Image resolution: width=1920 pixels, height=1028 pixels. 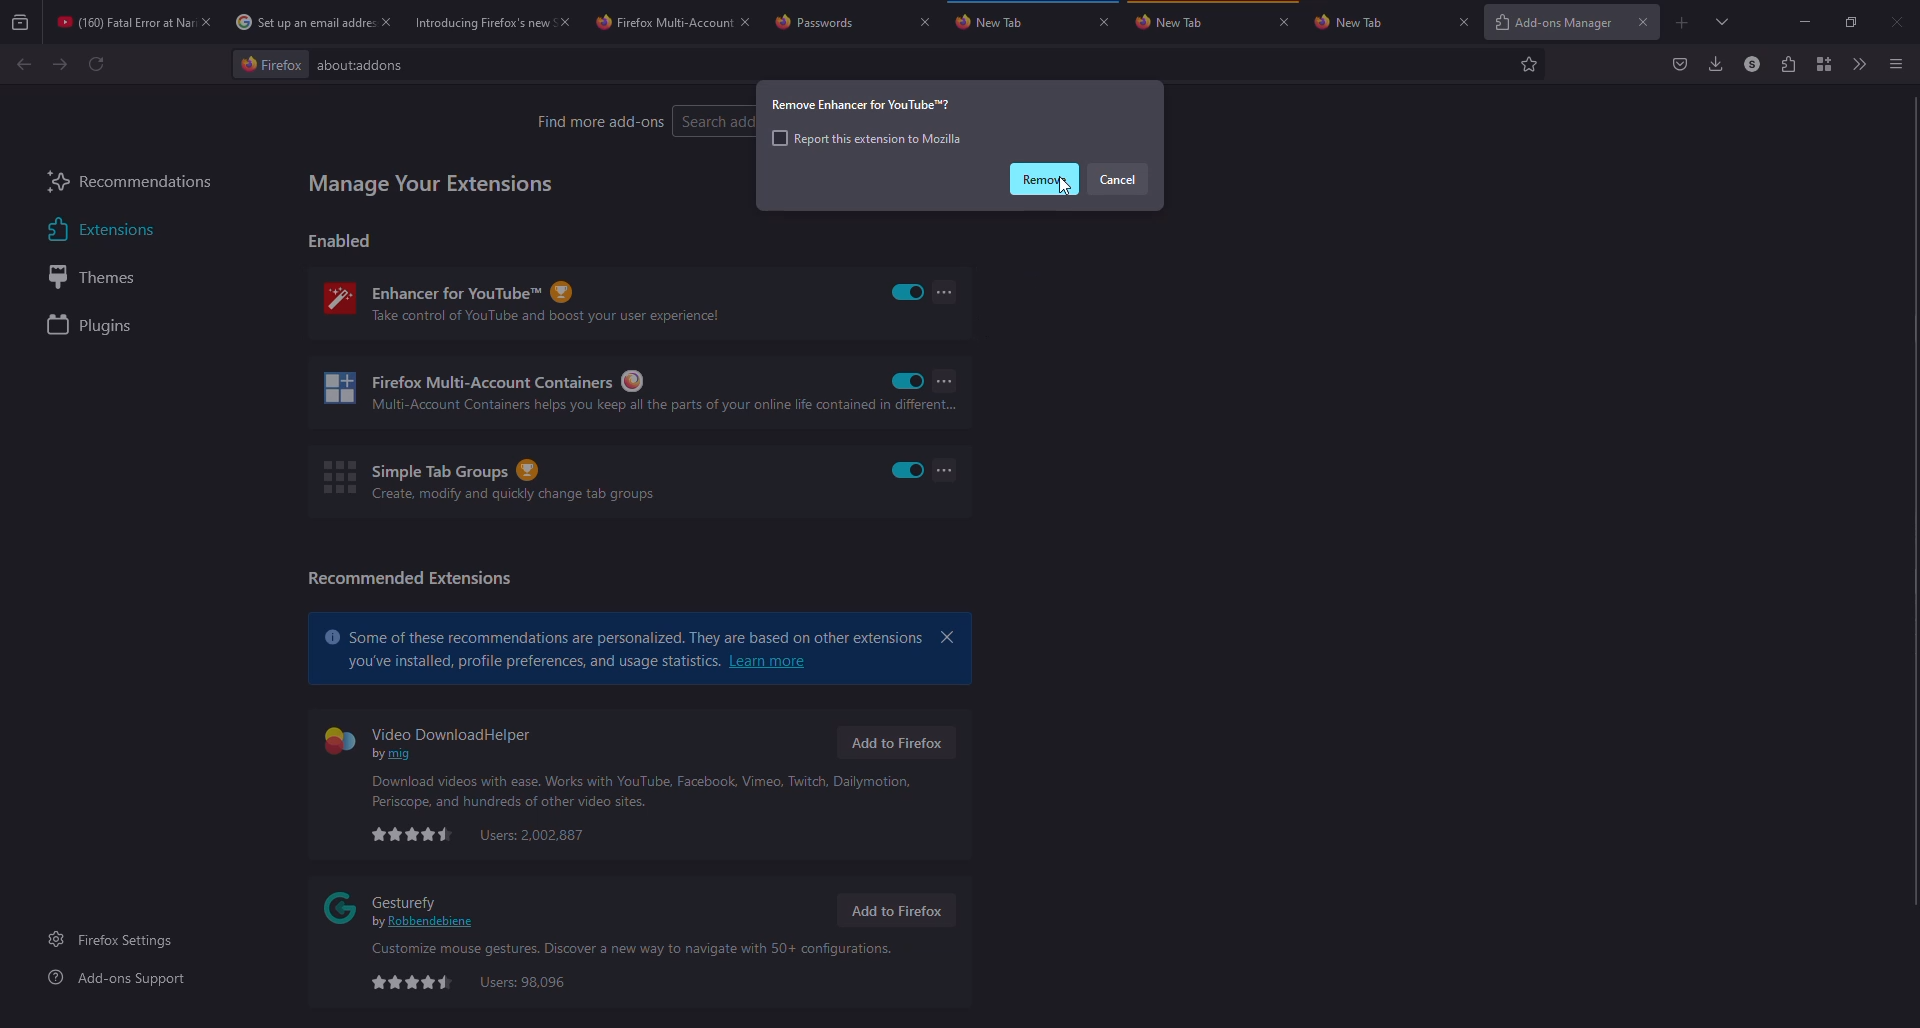 What do you see at coordinates (1464, 21) in the screenshot?
I see `close` at bounding box center [1464, 21].